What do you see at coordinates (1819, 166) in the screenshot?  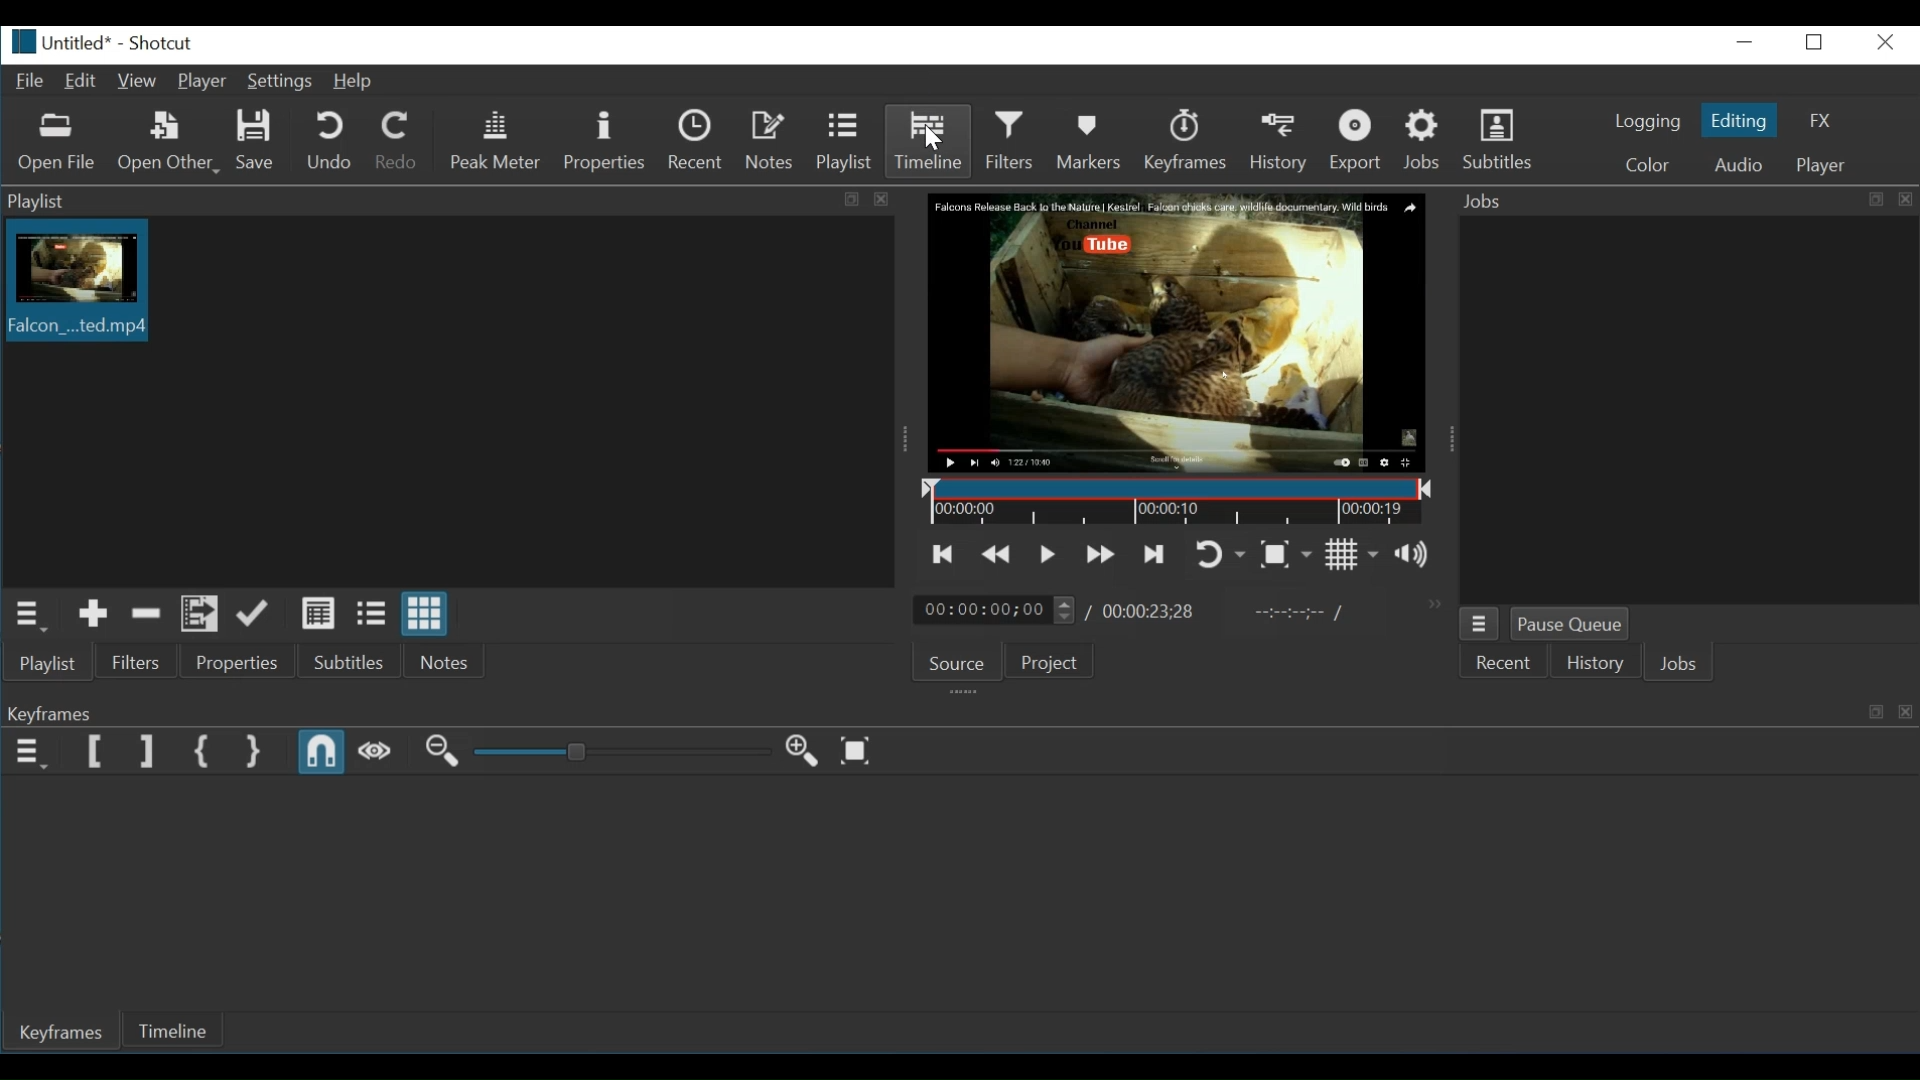 I see `Player` at bounding box center [1819, 166].